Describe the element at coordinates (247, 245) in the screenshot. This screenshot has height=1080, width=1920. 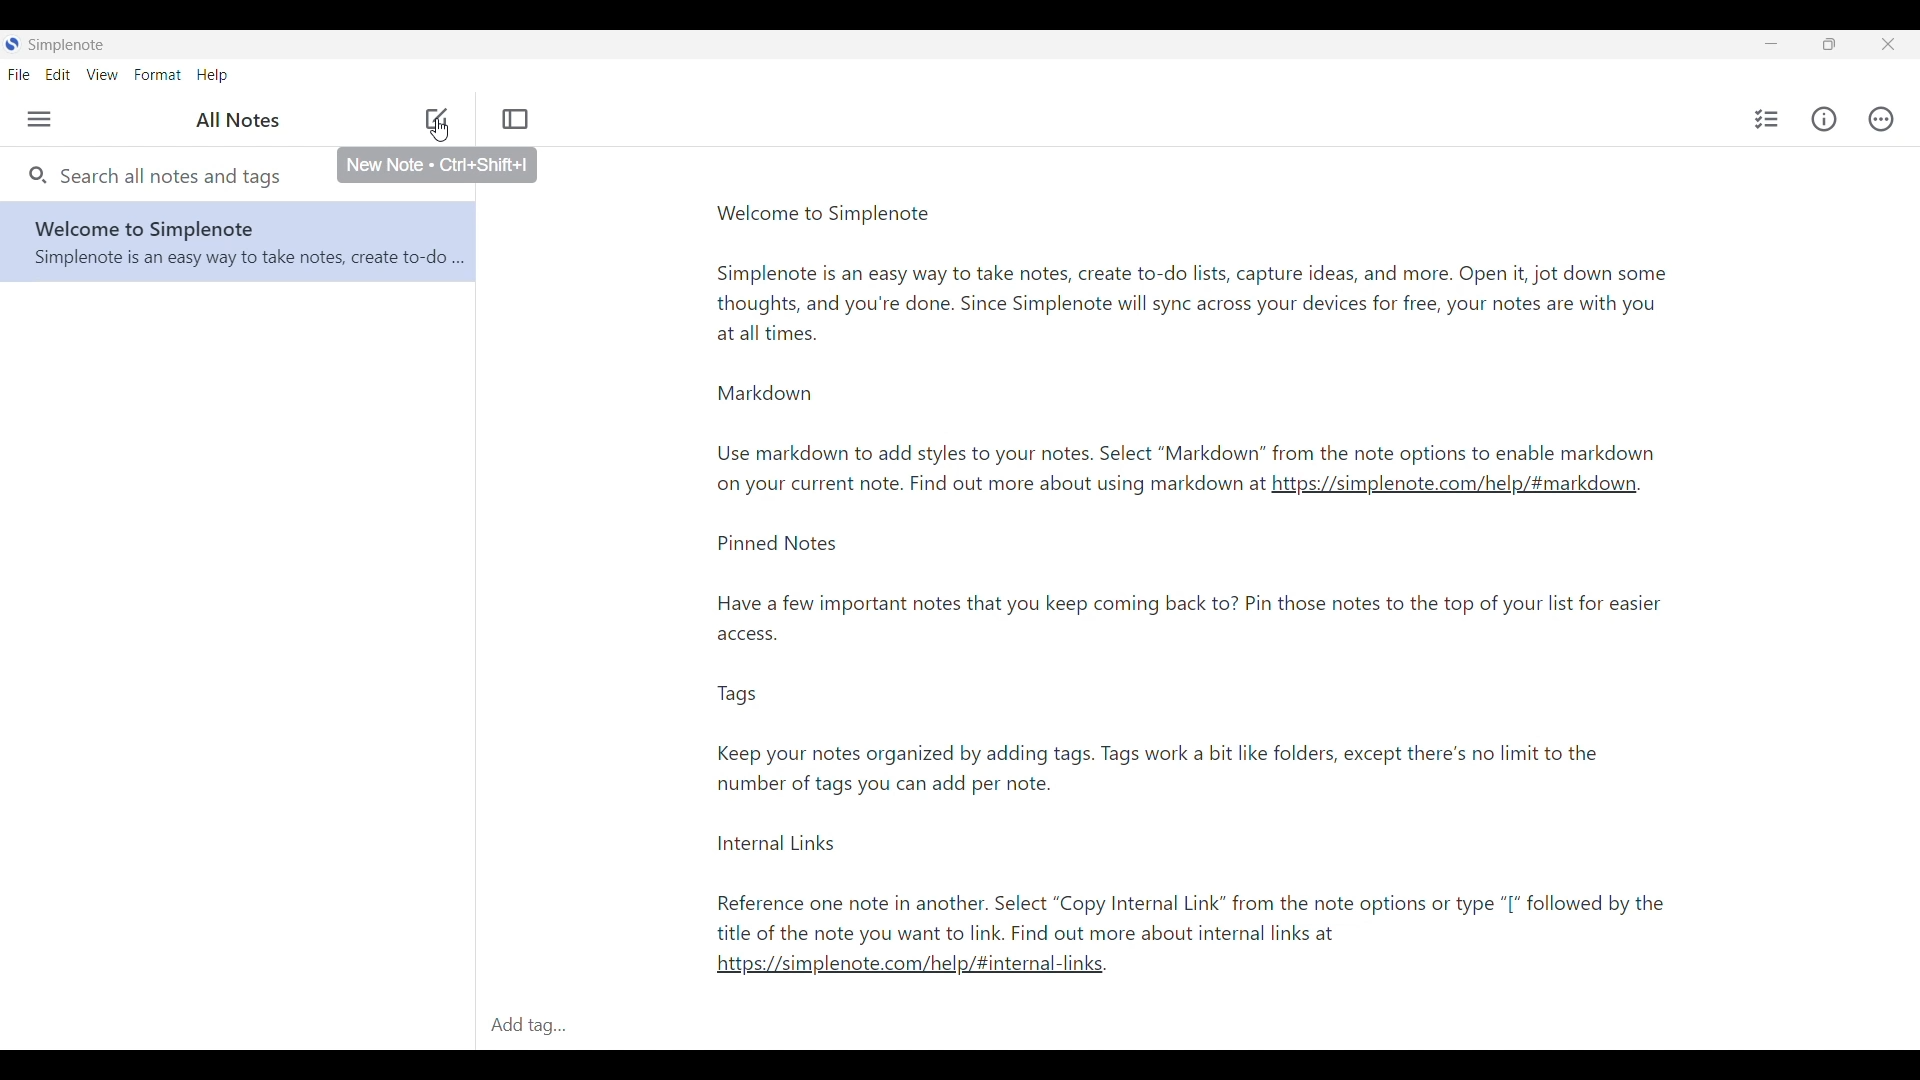
I see `Welcome to Simplenote Simplenote is an easy way to take notes, create to-do...` at that location.